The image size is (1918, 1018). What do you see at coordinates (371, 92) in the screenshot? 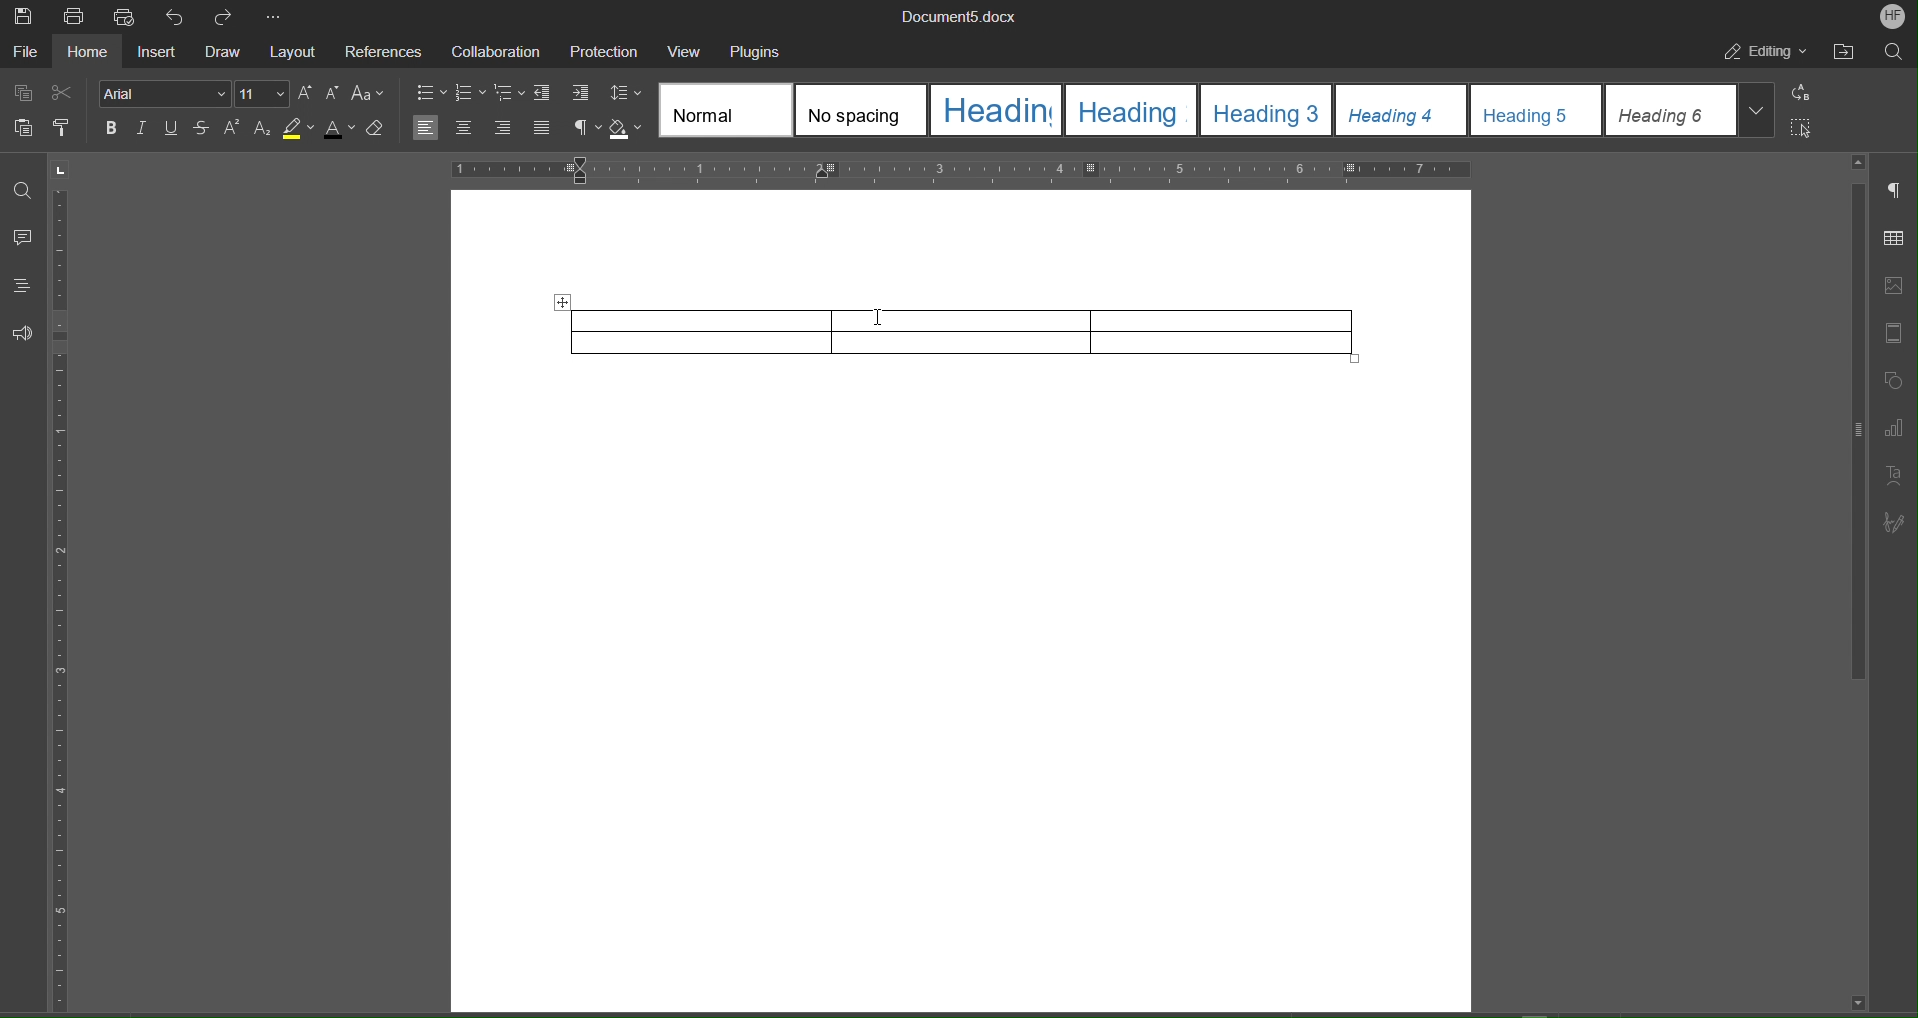
I see `Text Case Settings` at bounding box center [371, 92].